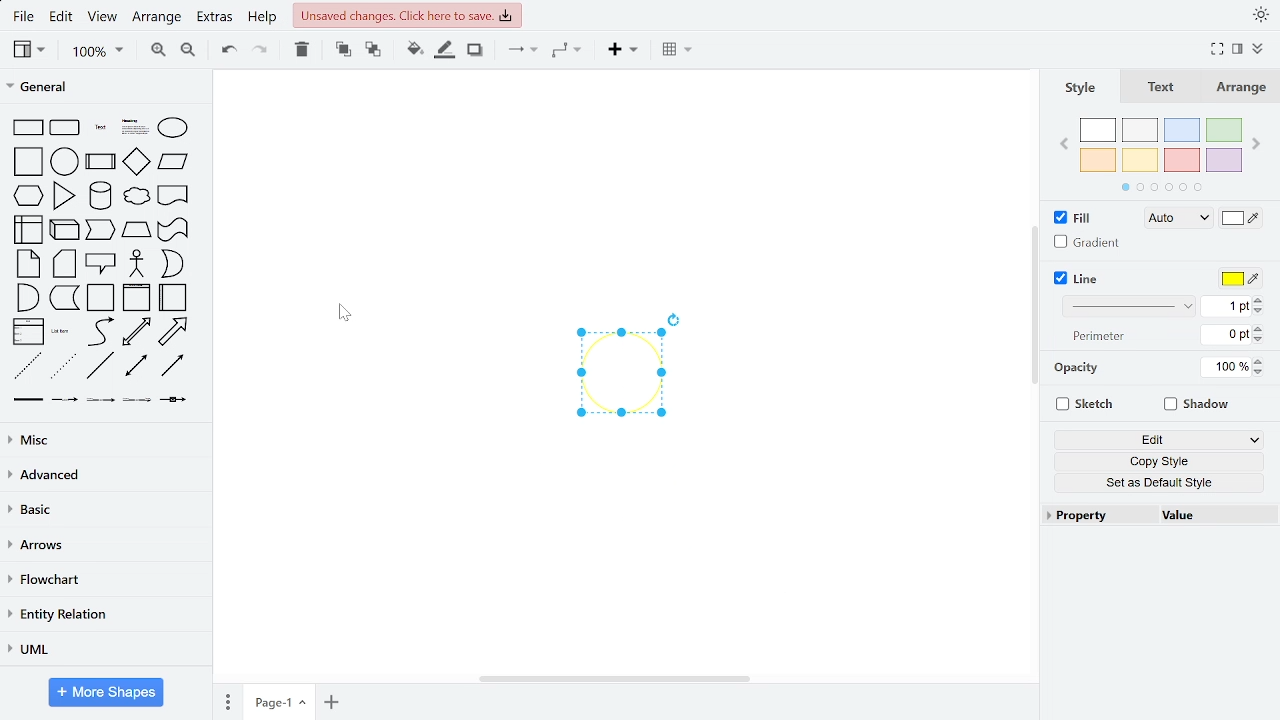 Image resolution: width=1280 pixels, height=720 pixels. What do you see at coordinates (1082, 88) in the screenshot?
I see `style` at bounding box center [1082, 88].